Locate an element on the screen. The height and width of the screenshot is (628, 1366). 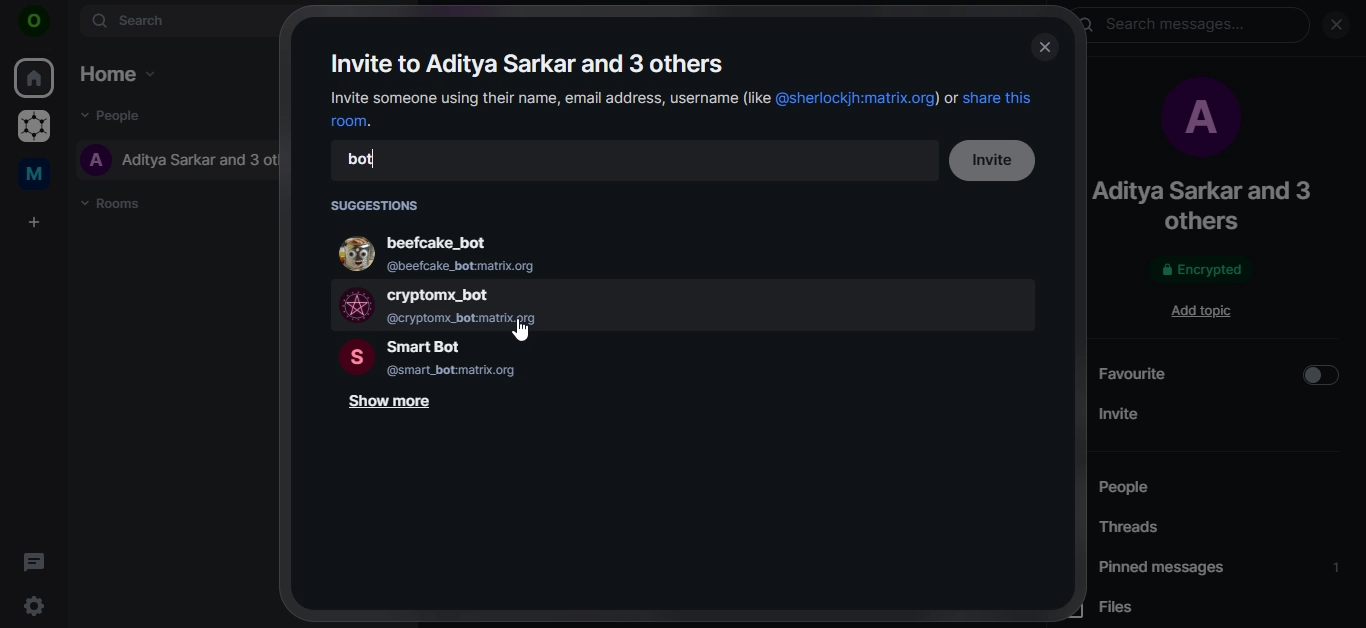
threads is located at coordinates (1134, 529).